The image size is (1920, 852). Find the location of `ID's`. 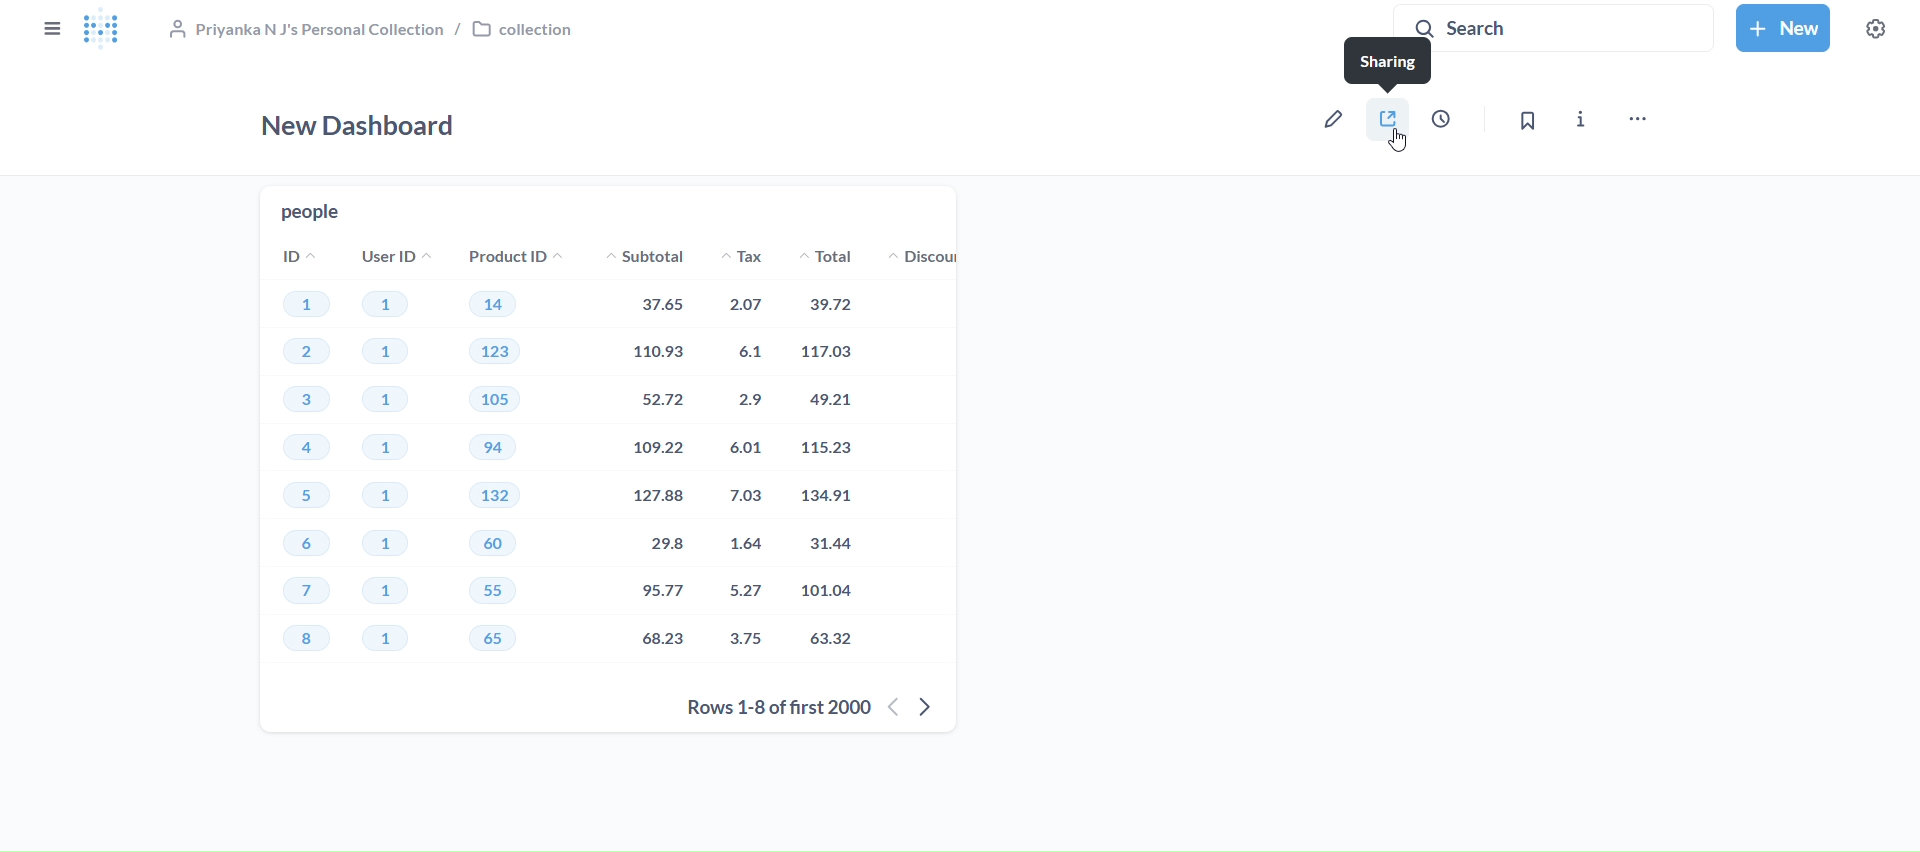

ID's is located at coordinates (301, 456).